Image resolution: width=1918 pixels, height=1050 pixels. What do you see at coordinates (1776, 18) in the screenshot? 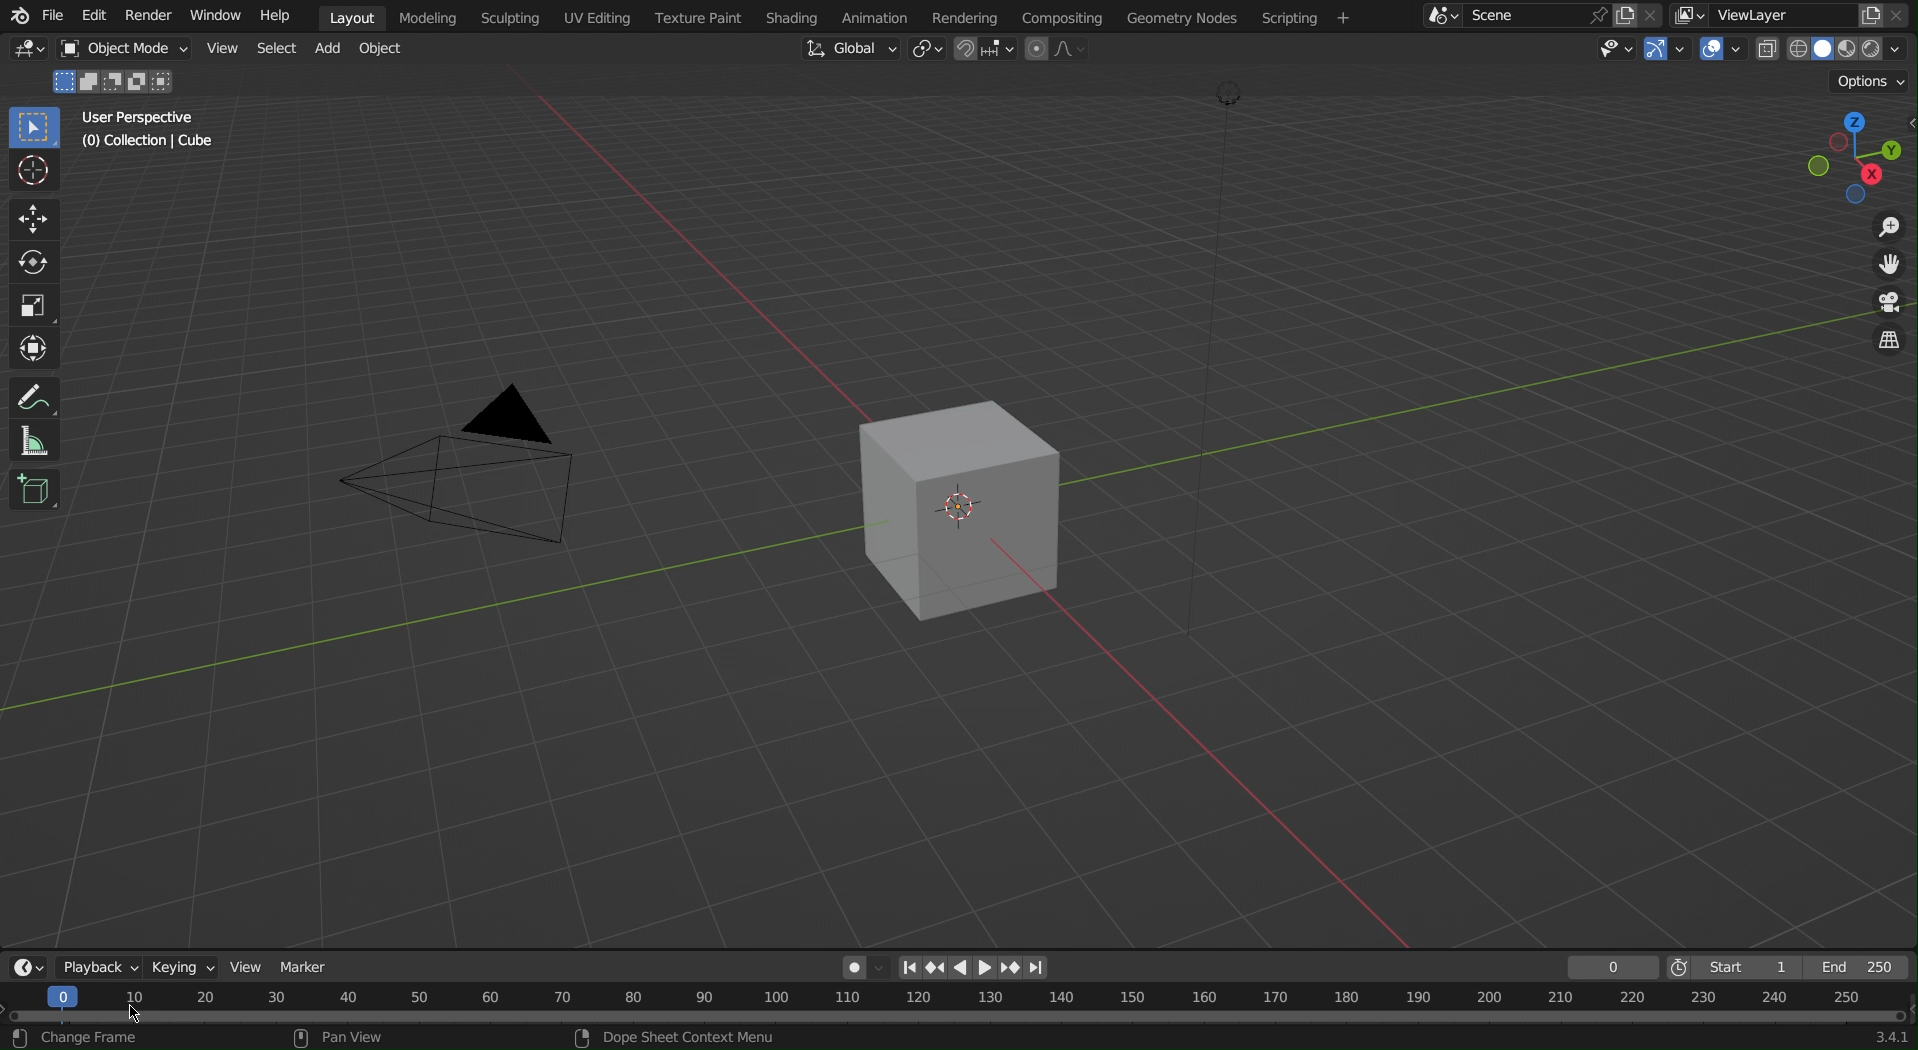
I see `ViewLayer` at bounding box center [1776, 18].